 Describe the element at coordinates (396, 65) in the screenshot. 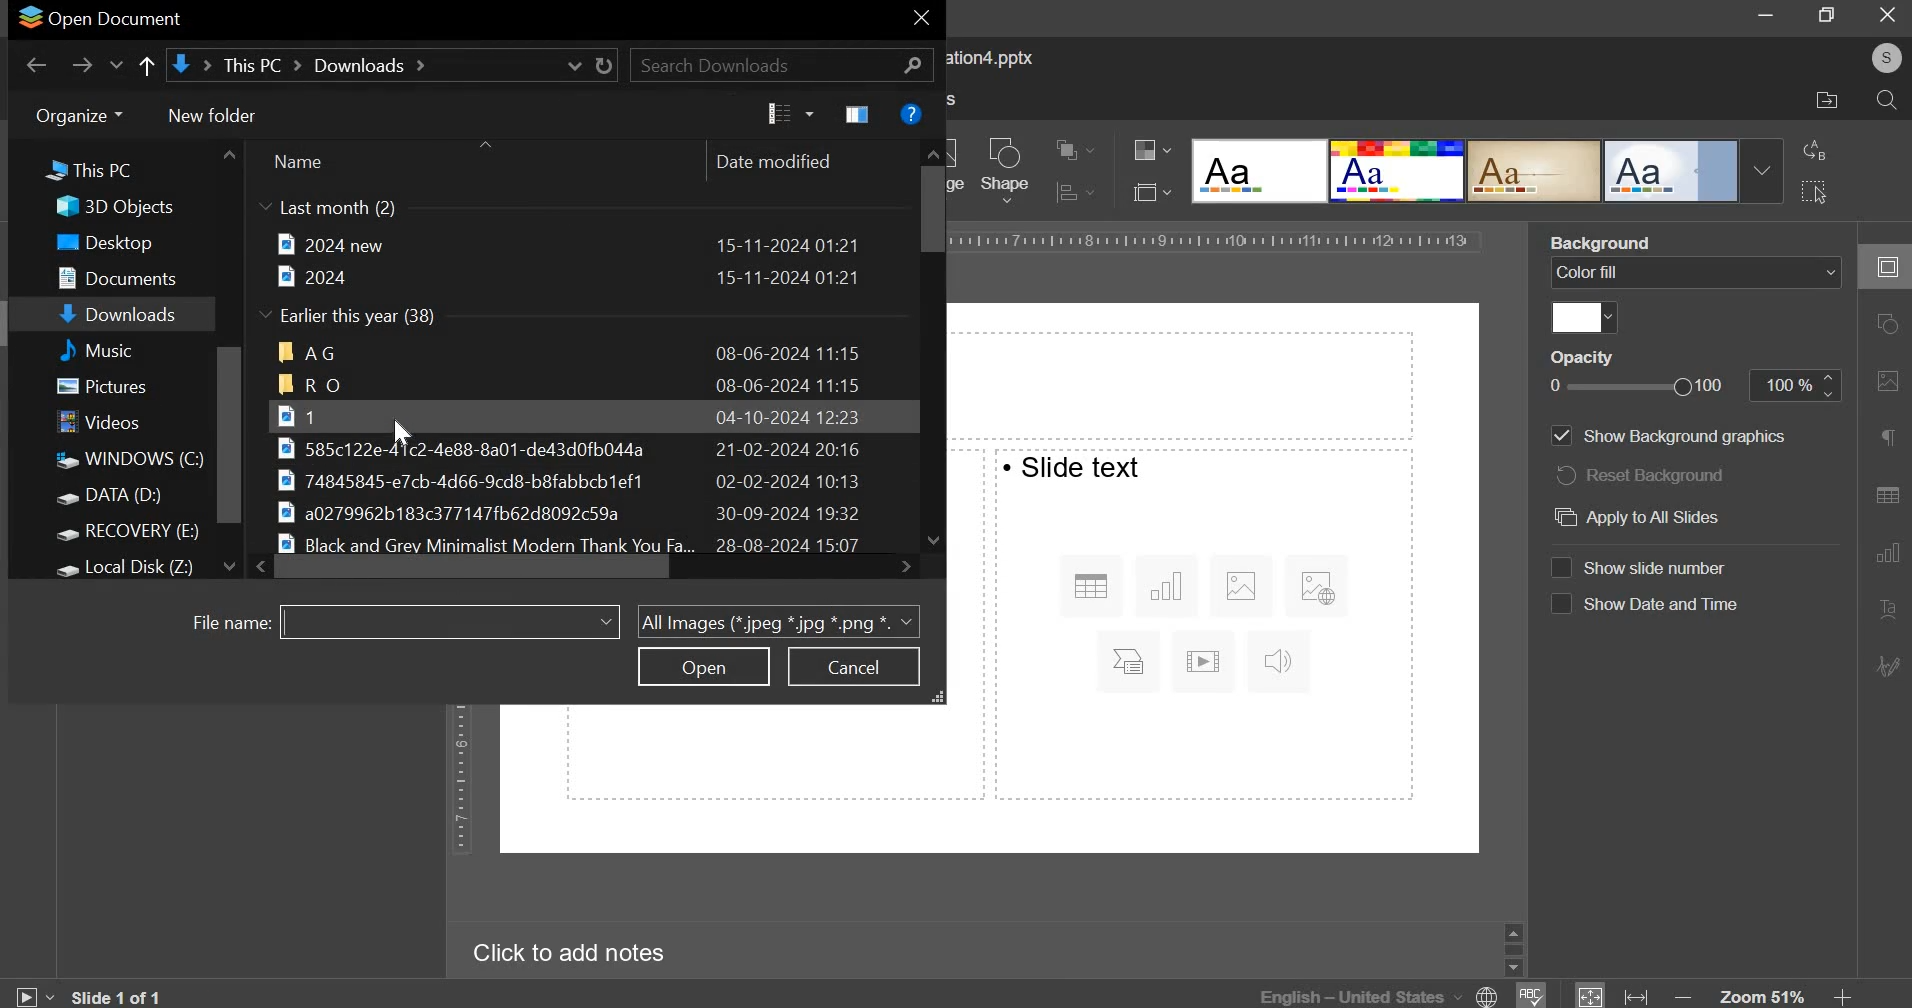

I see `file location` at that location.